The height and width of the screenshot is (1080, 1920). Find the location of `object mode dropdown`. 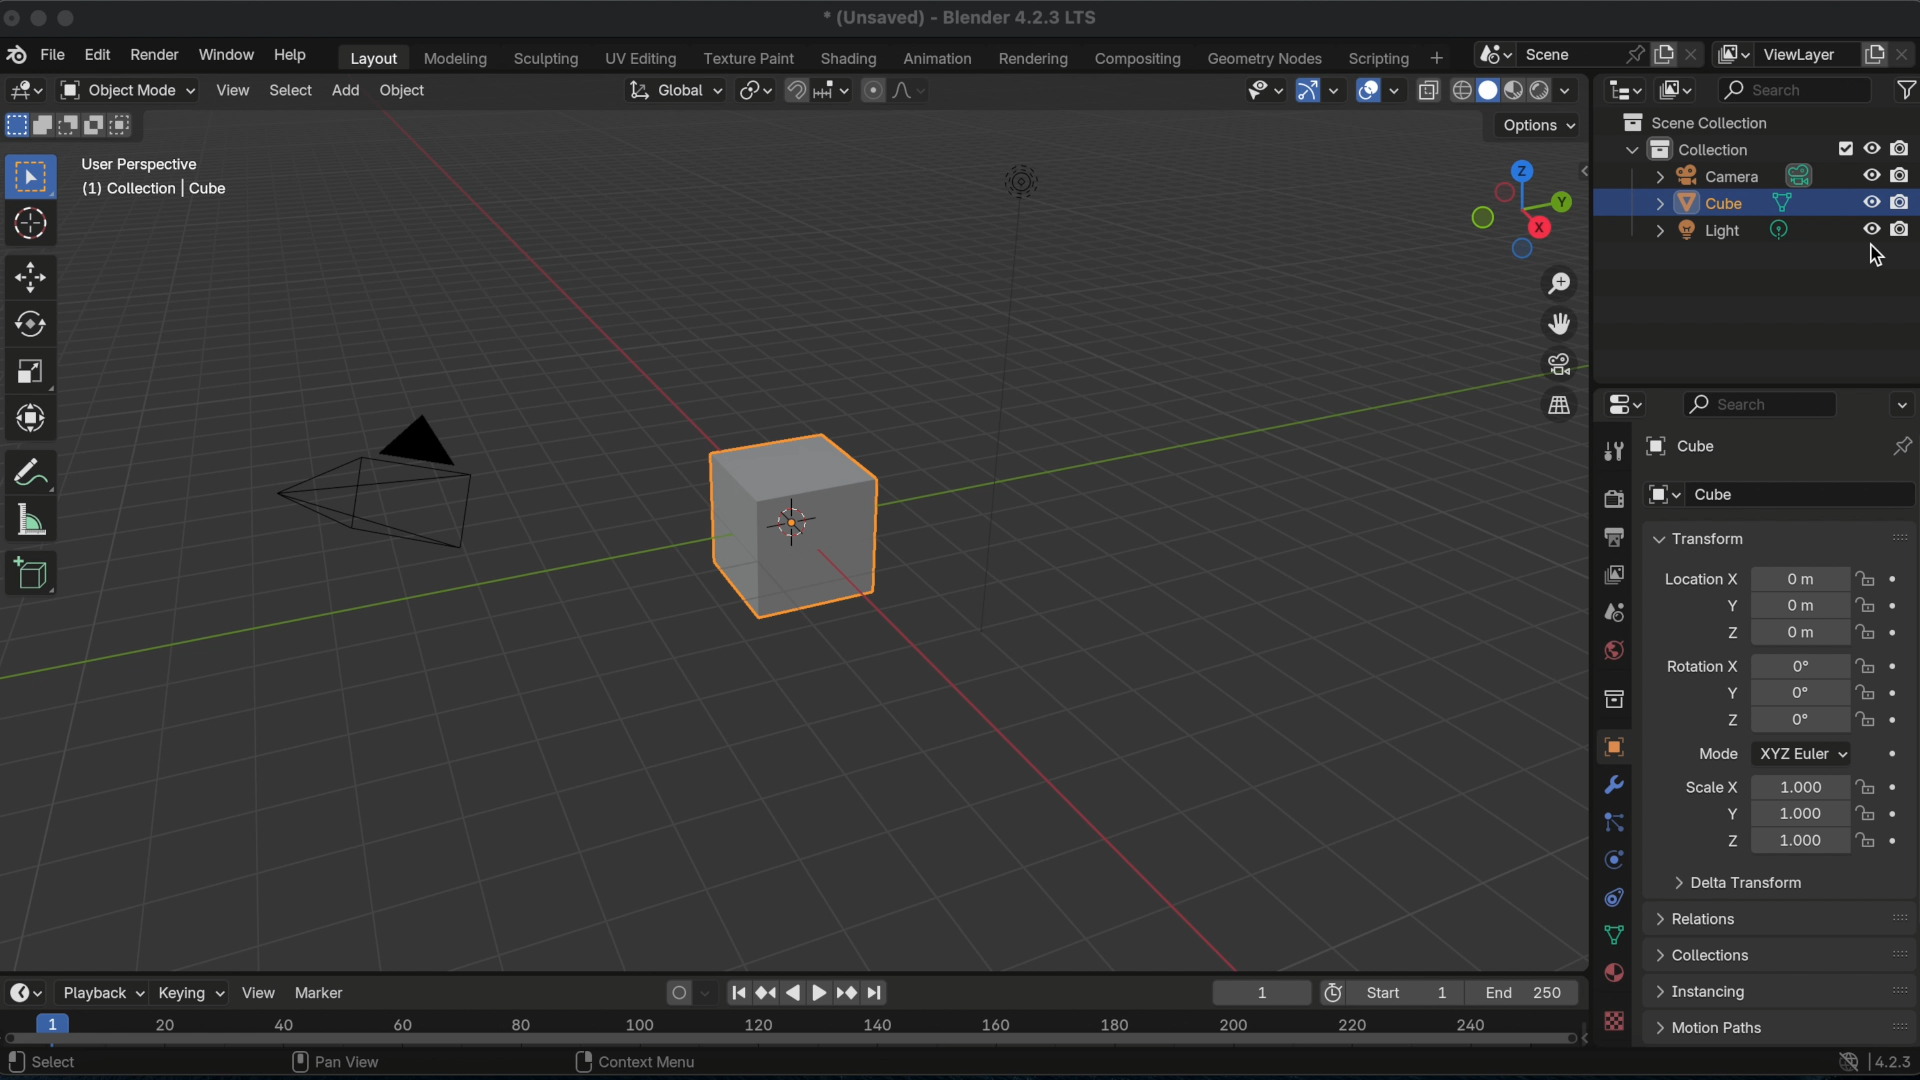

object mode dropdown is located at coordinates (130, 89).